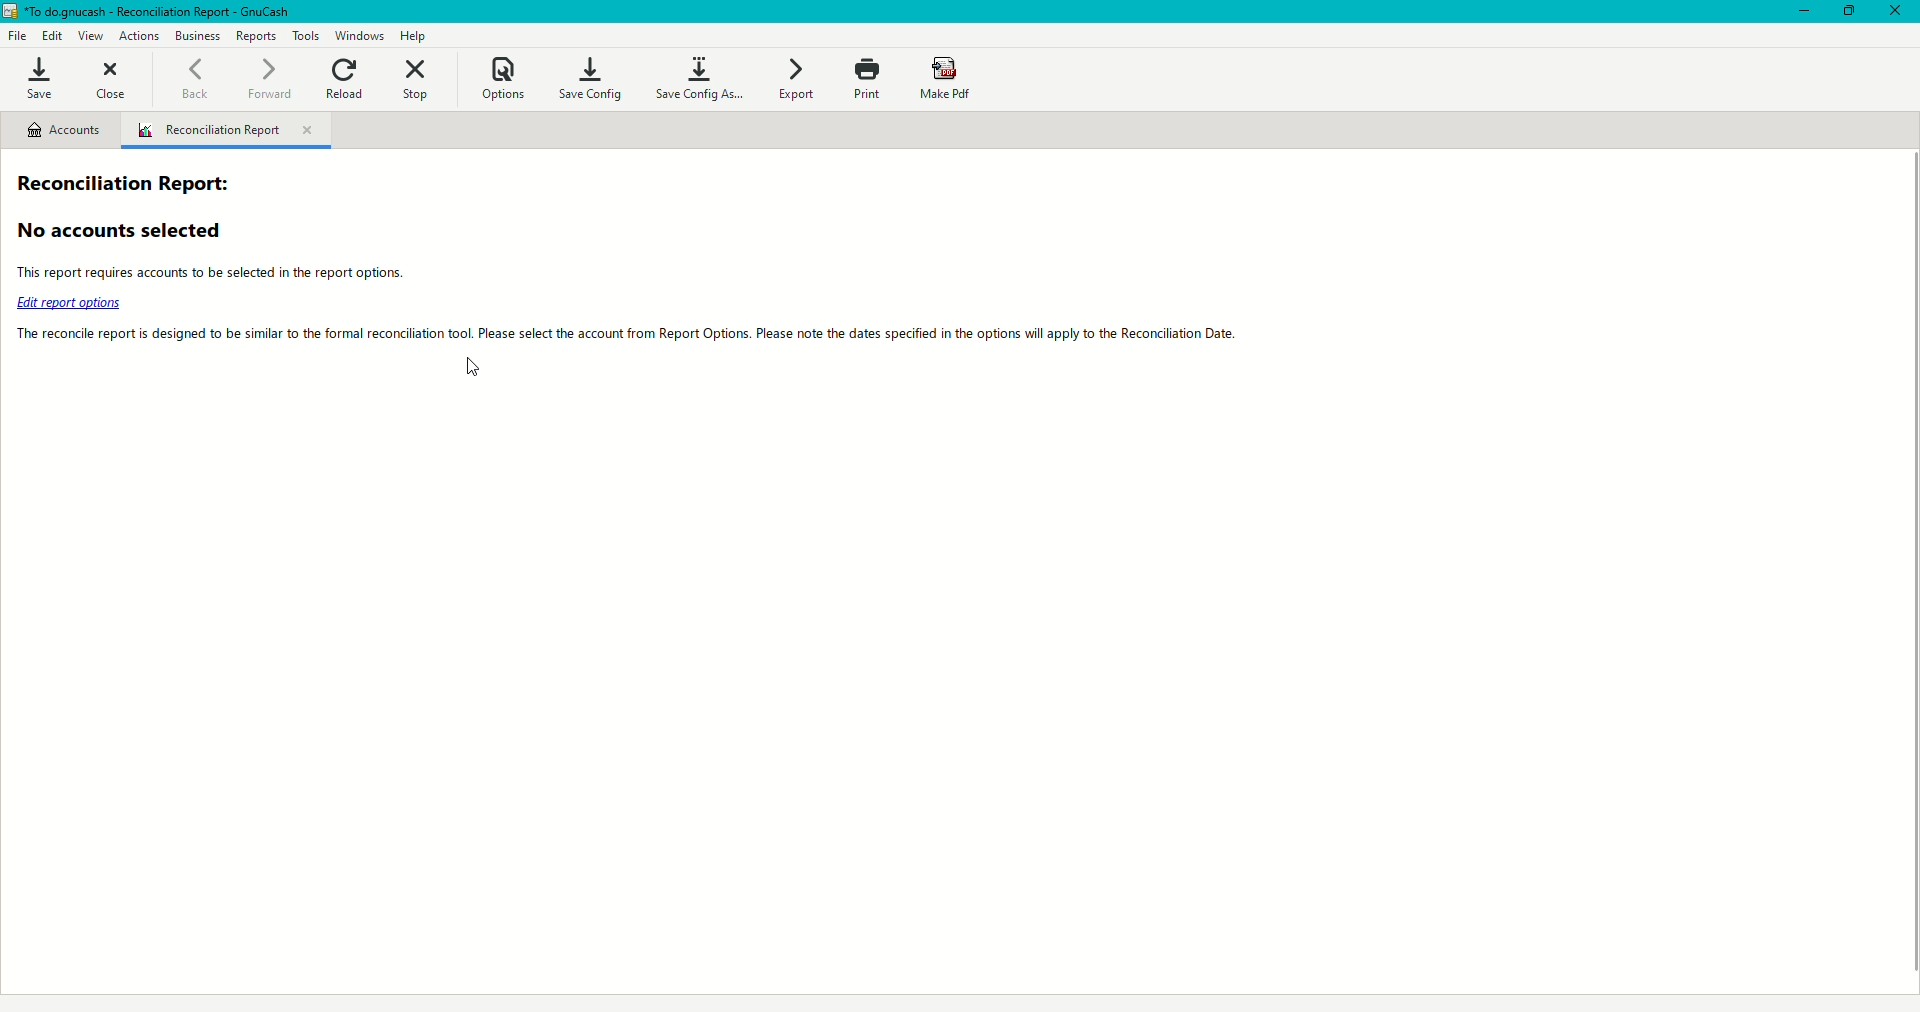 The image size is (1920, 1012). Describe the element at coordinates (267, 77) in the screenshot. I see `Forward` at that location.